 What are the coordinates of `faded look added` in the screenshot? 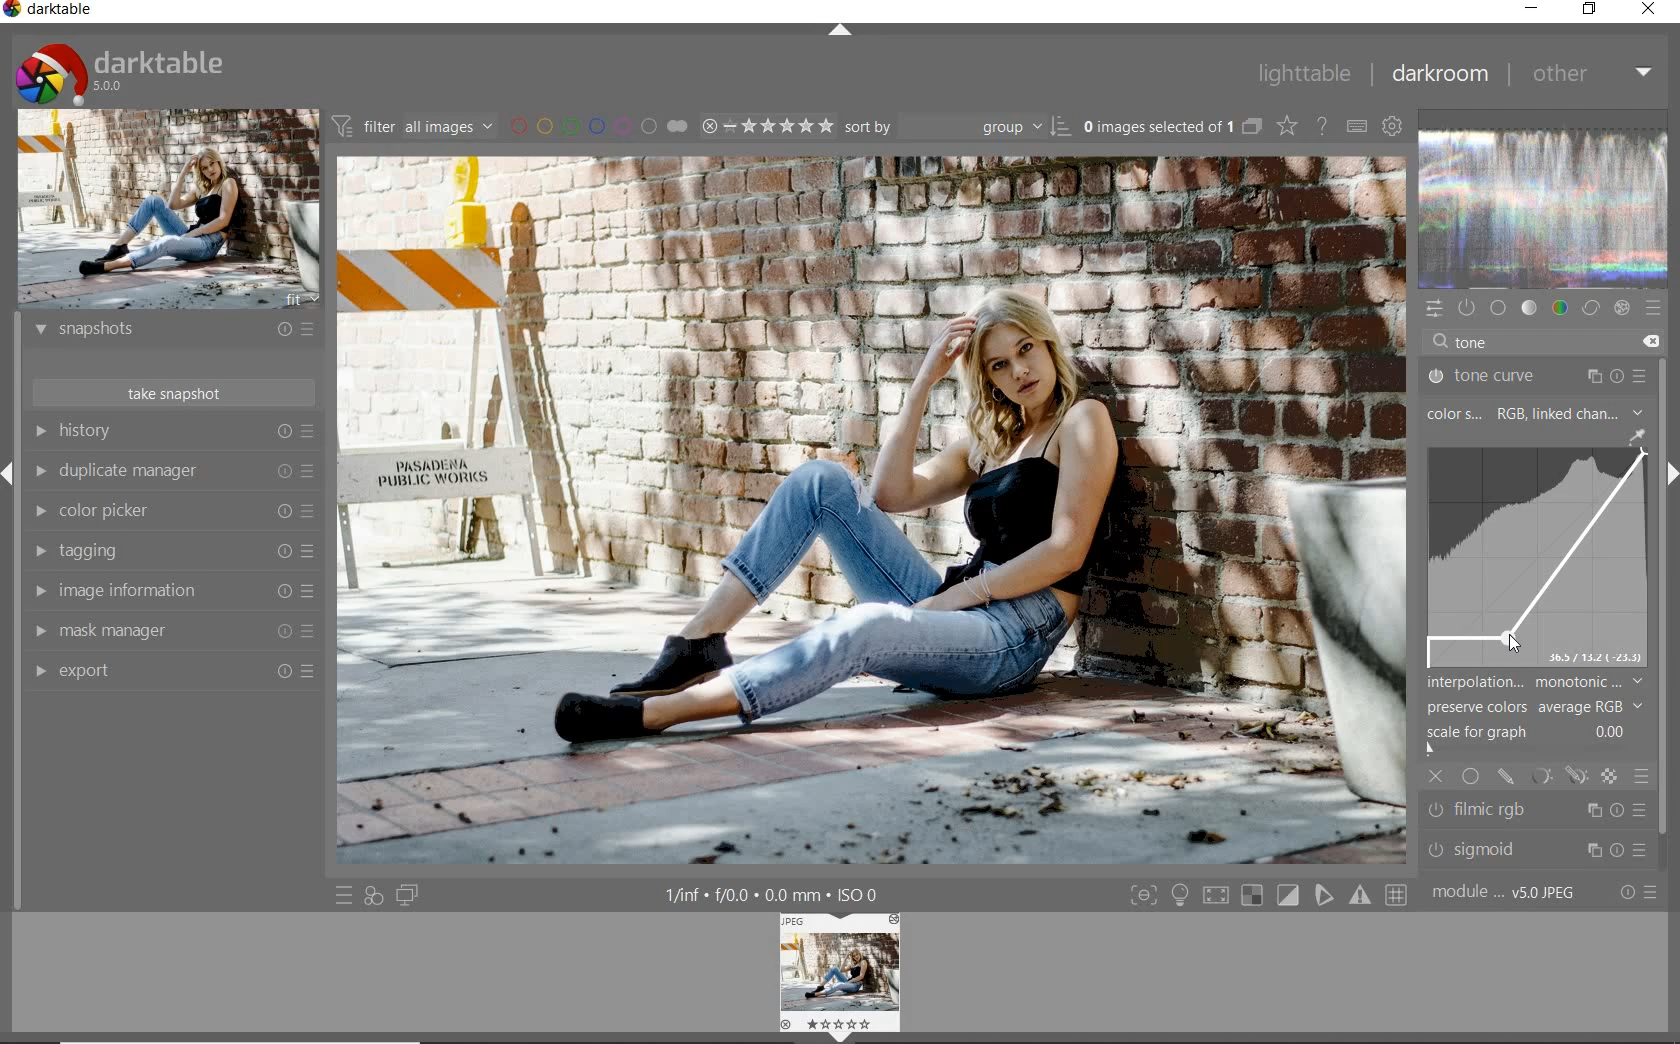 It's located at (872, 510).